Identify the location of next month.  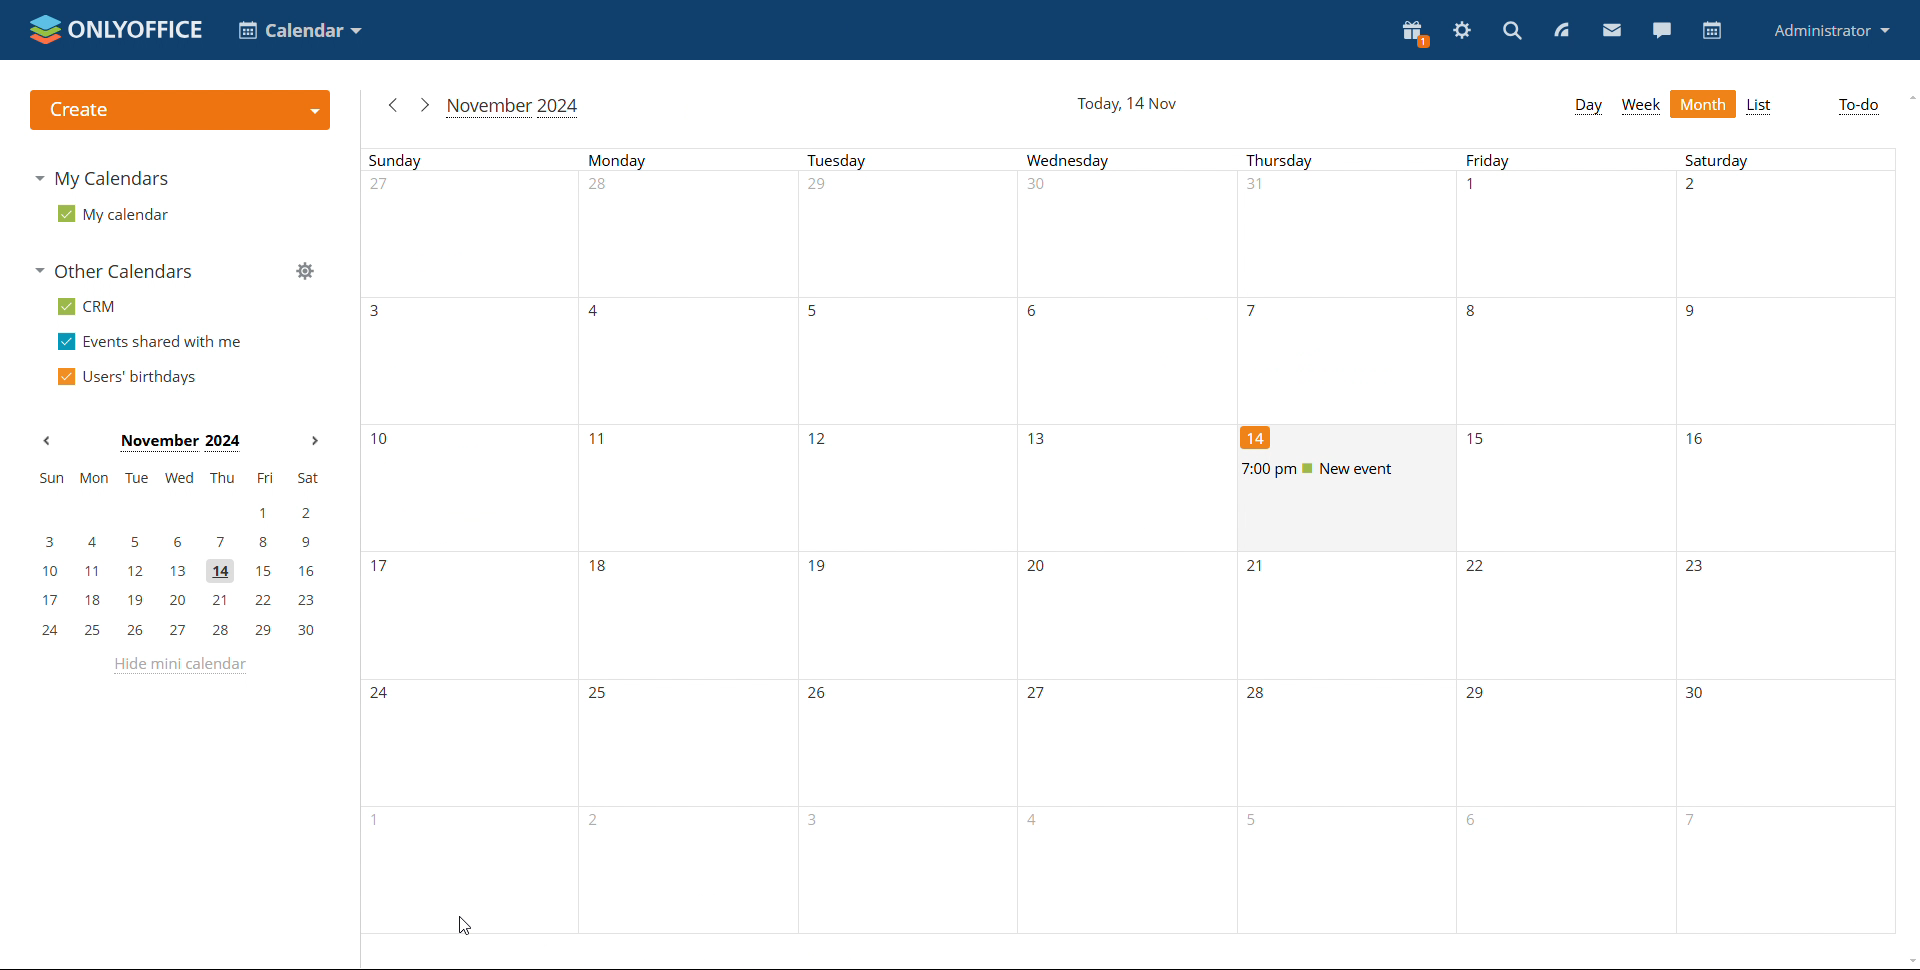
(316, 442).